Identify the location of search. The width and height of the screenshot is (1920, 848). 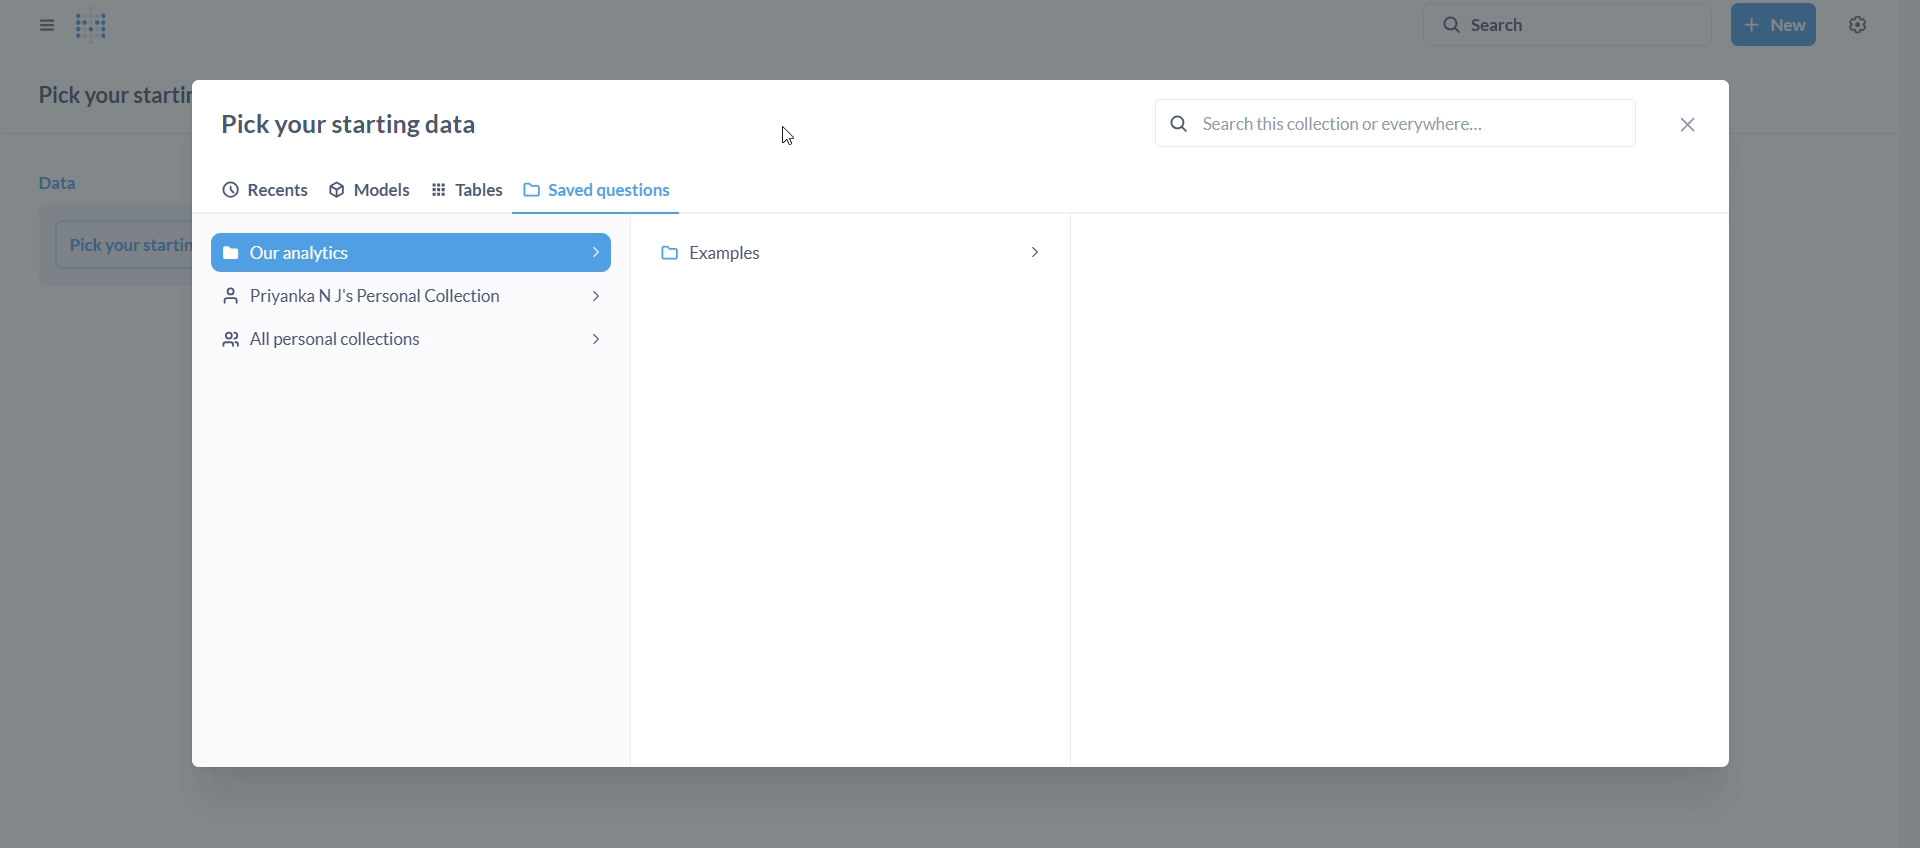
(1396, 123).